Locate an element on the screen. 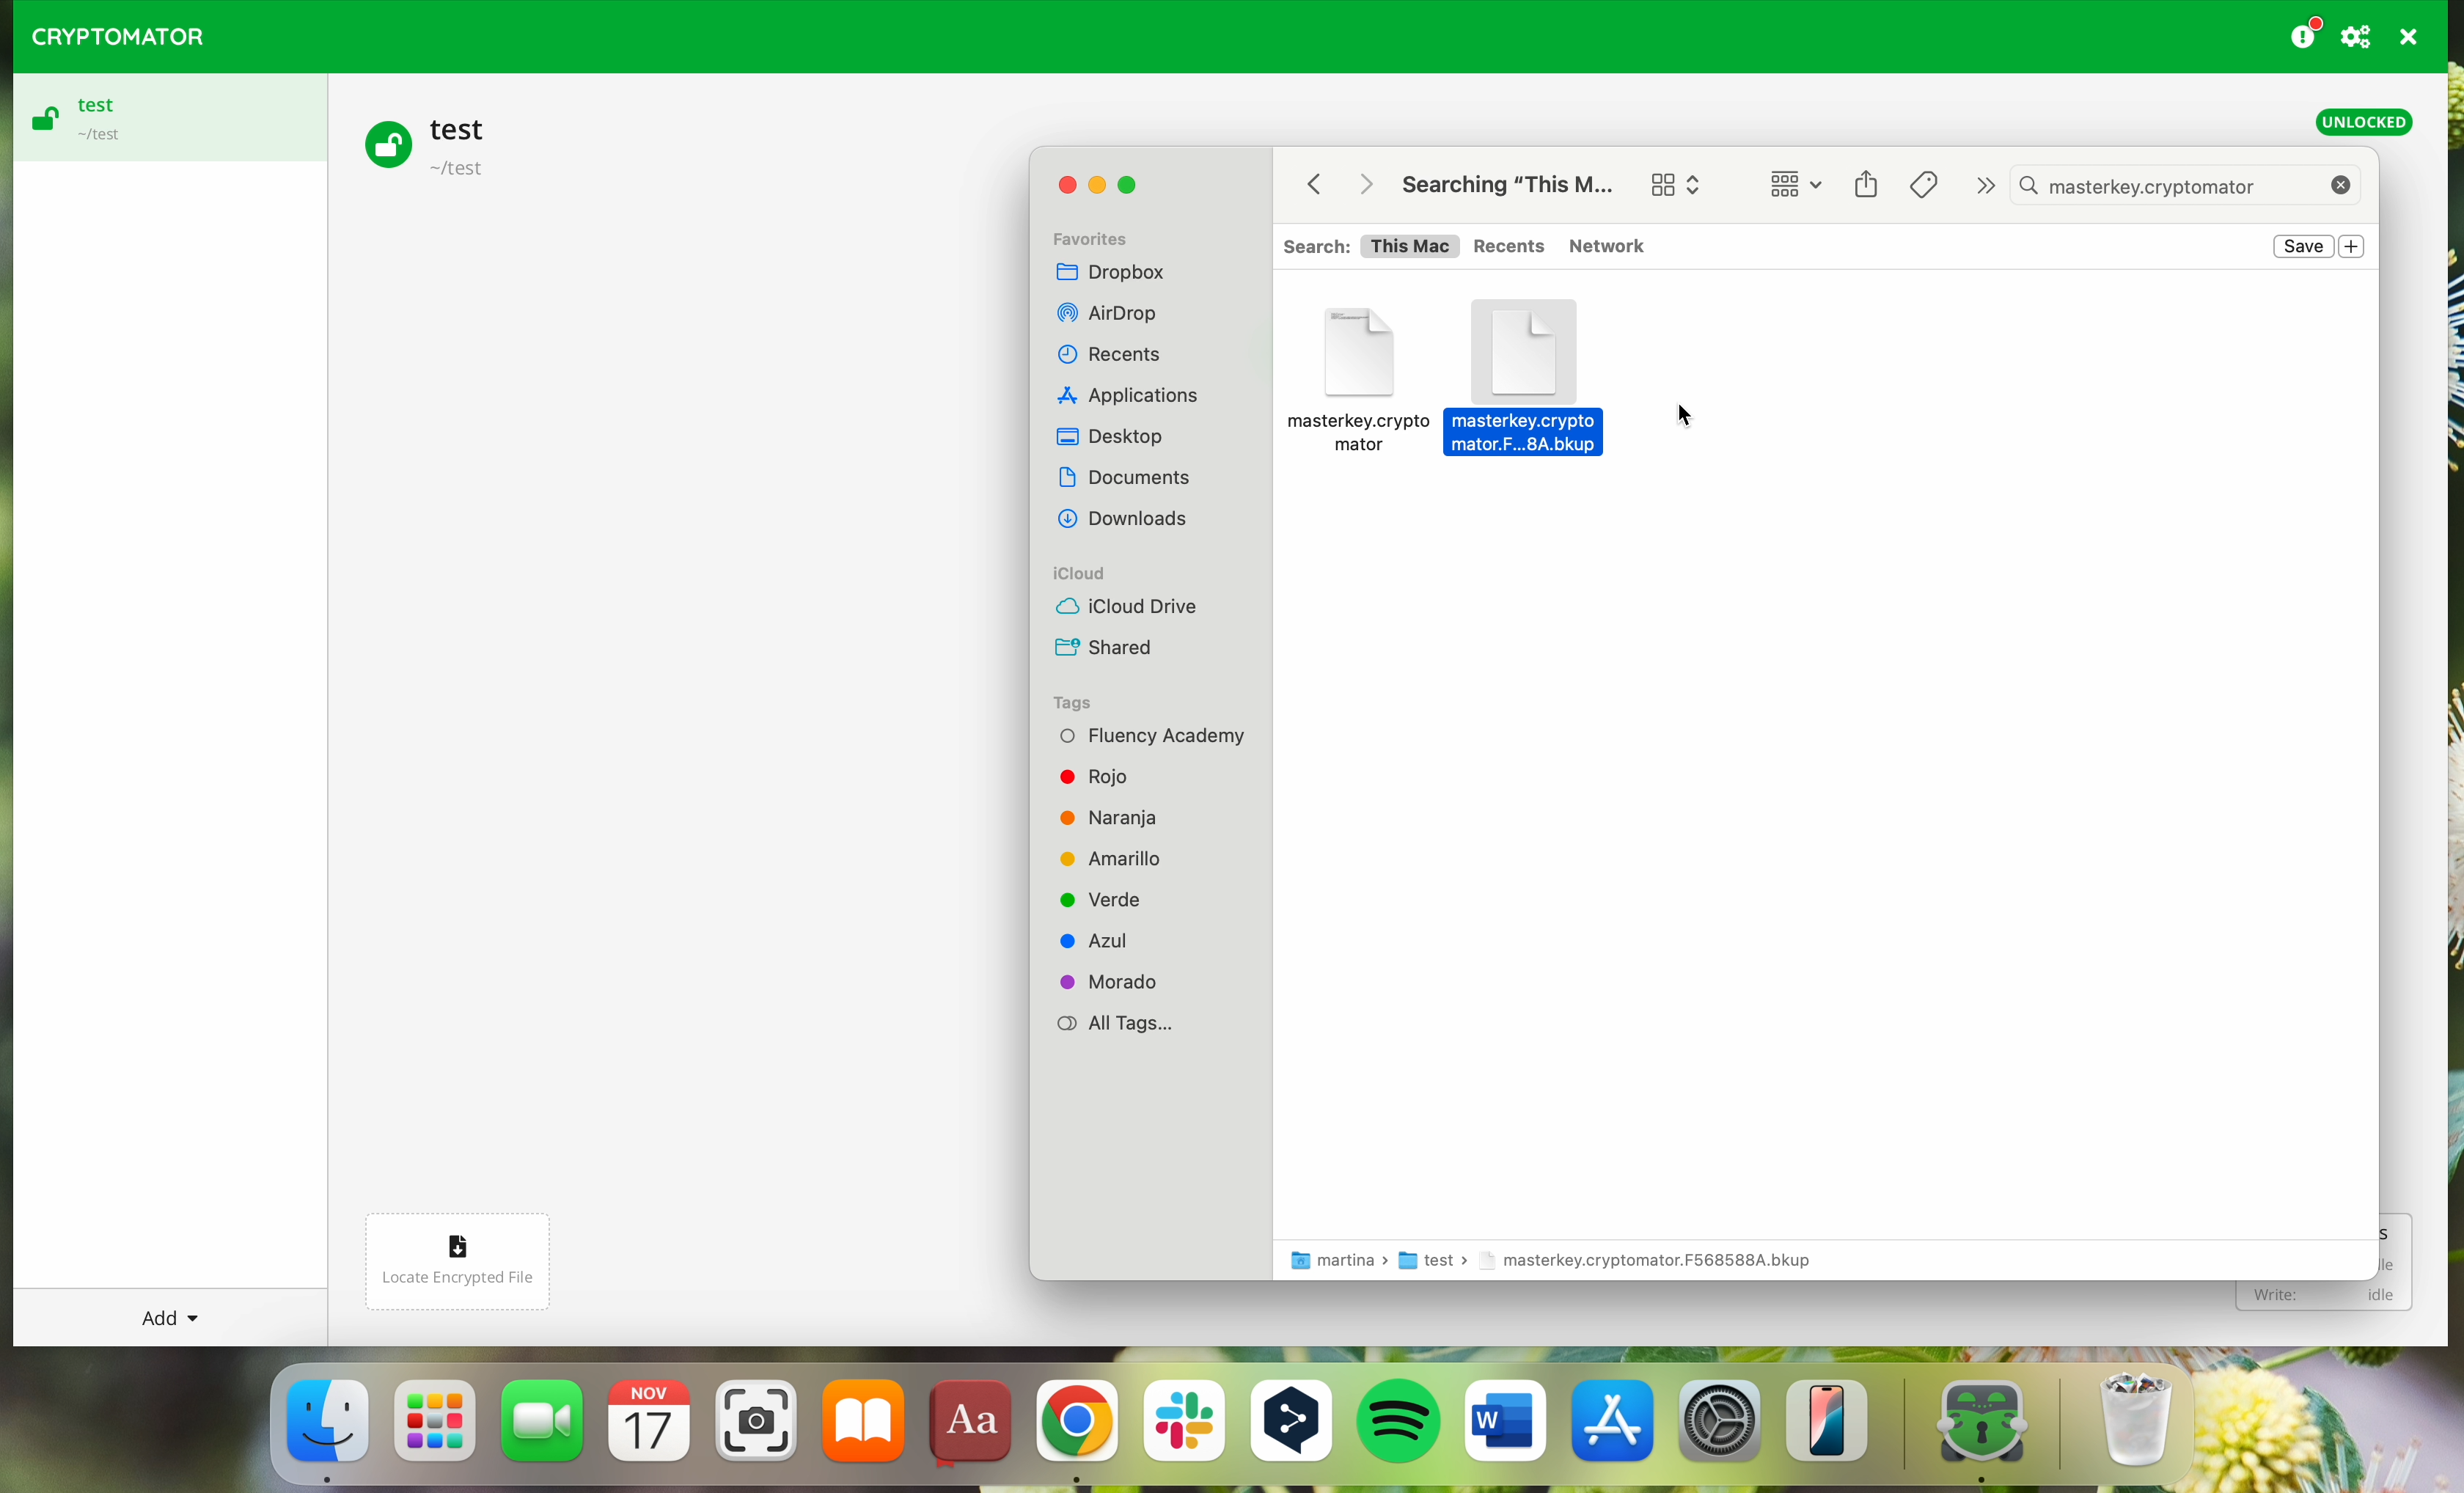  close is located at coordinates (1060, 189).